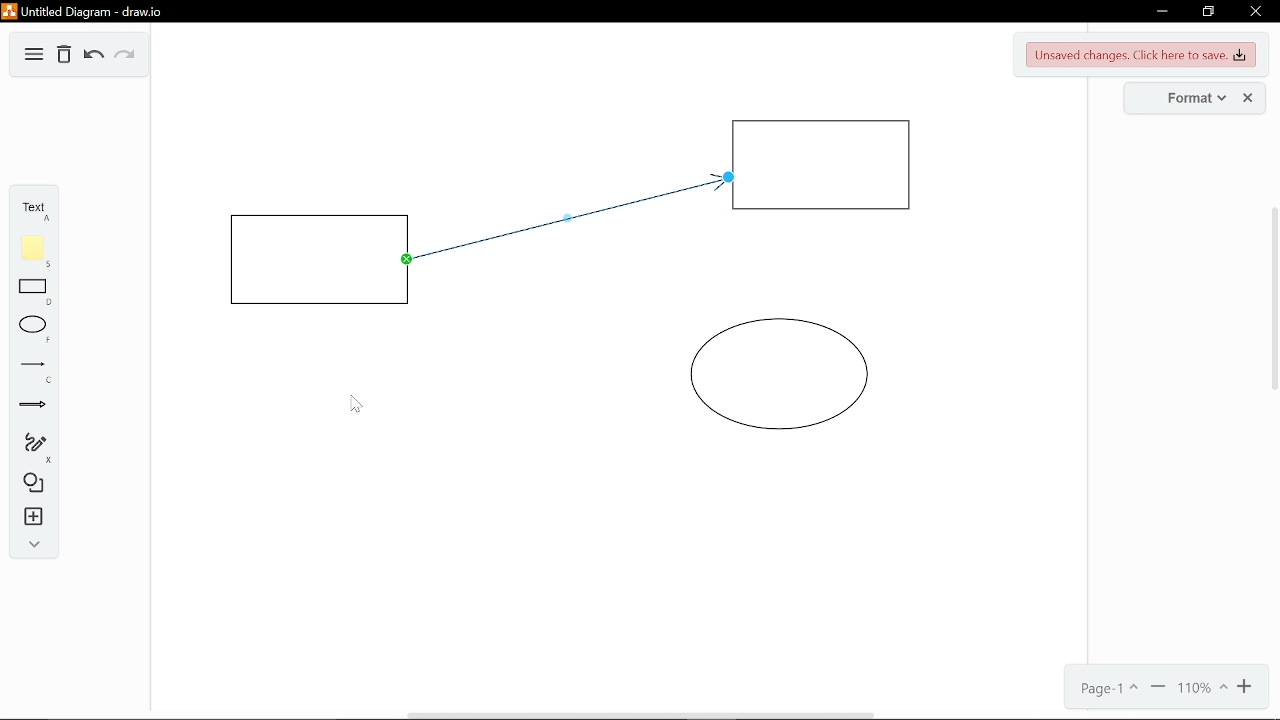  What do you see at coordinates (30, 484) in the screenshot?
I see `Shapes` at bounding box center [30, 484].